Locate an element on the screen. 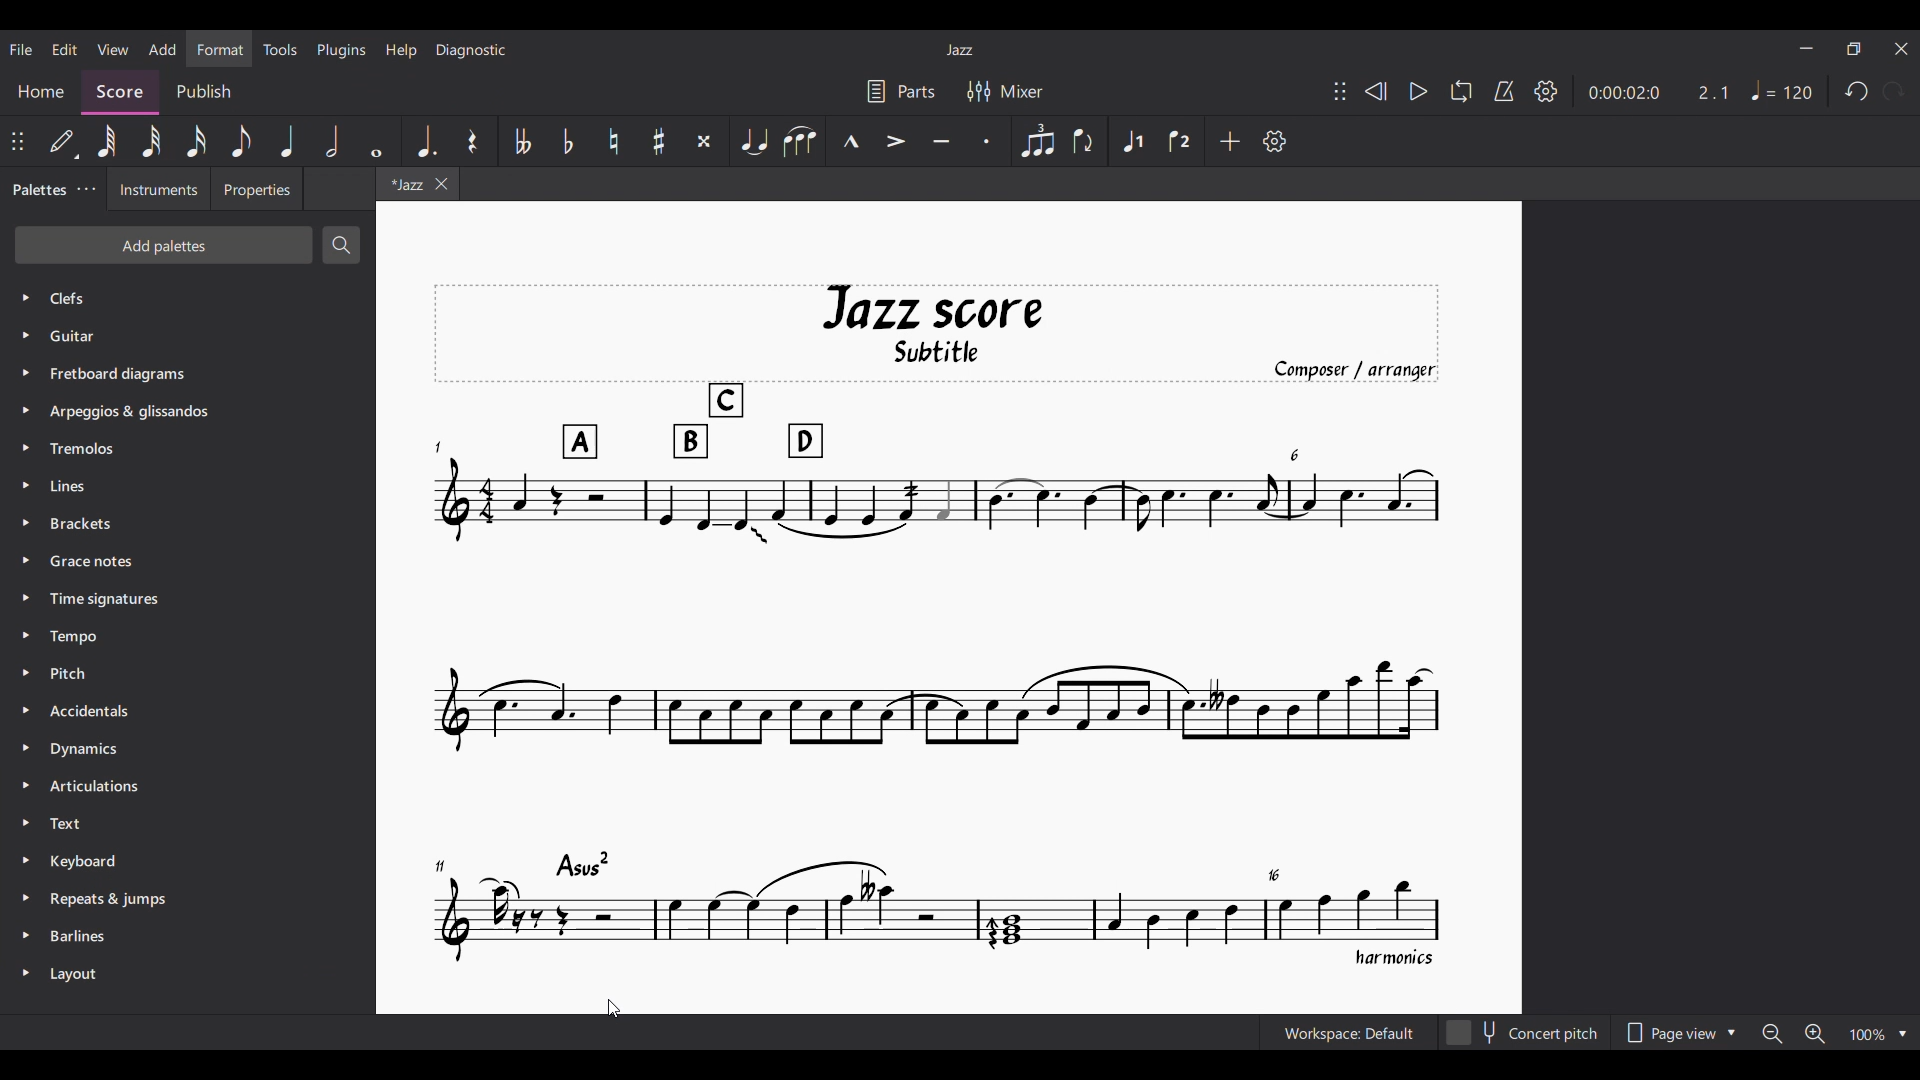 This screenshot has width=1920, height=1080. Staccato is located at coordinates (988, 141).